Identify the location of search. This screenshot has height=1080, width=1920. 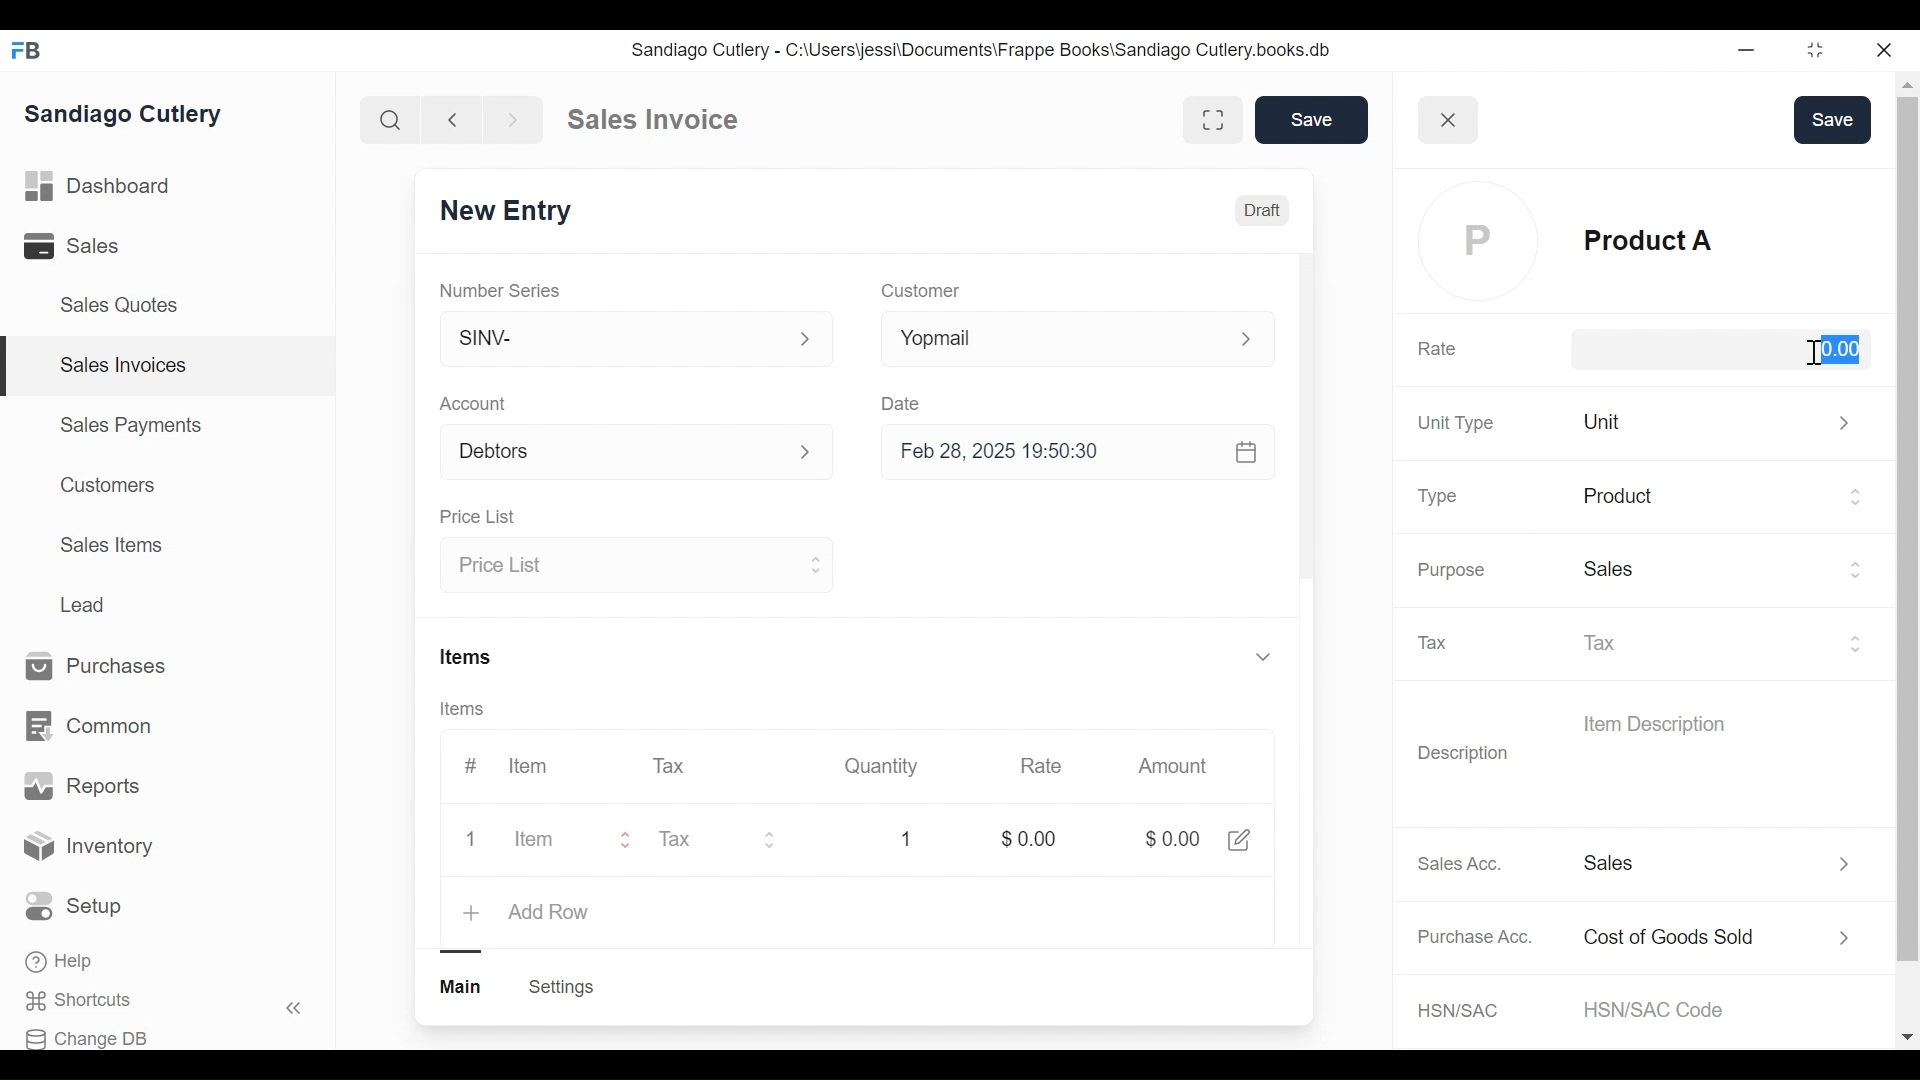
(391, 121).